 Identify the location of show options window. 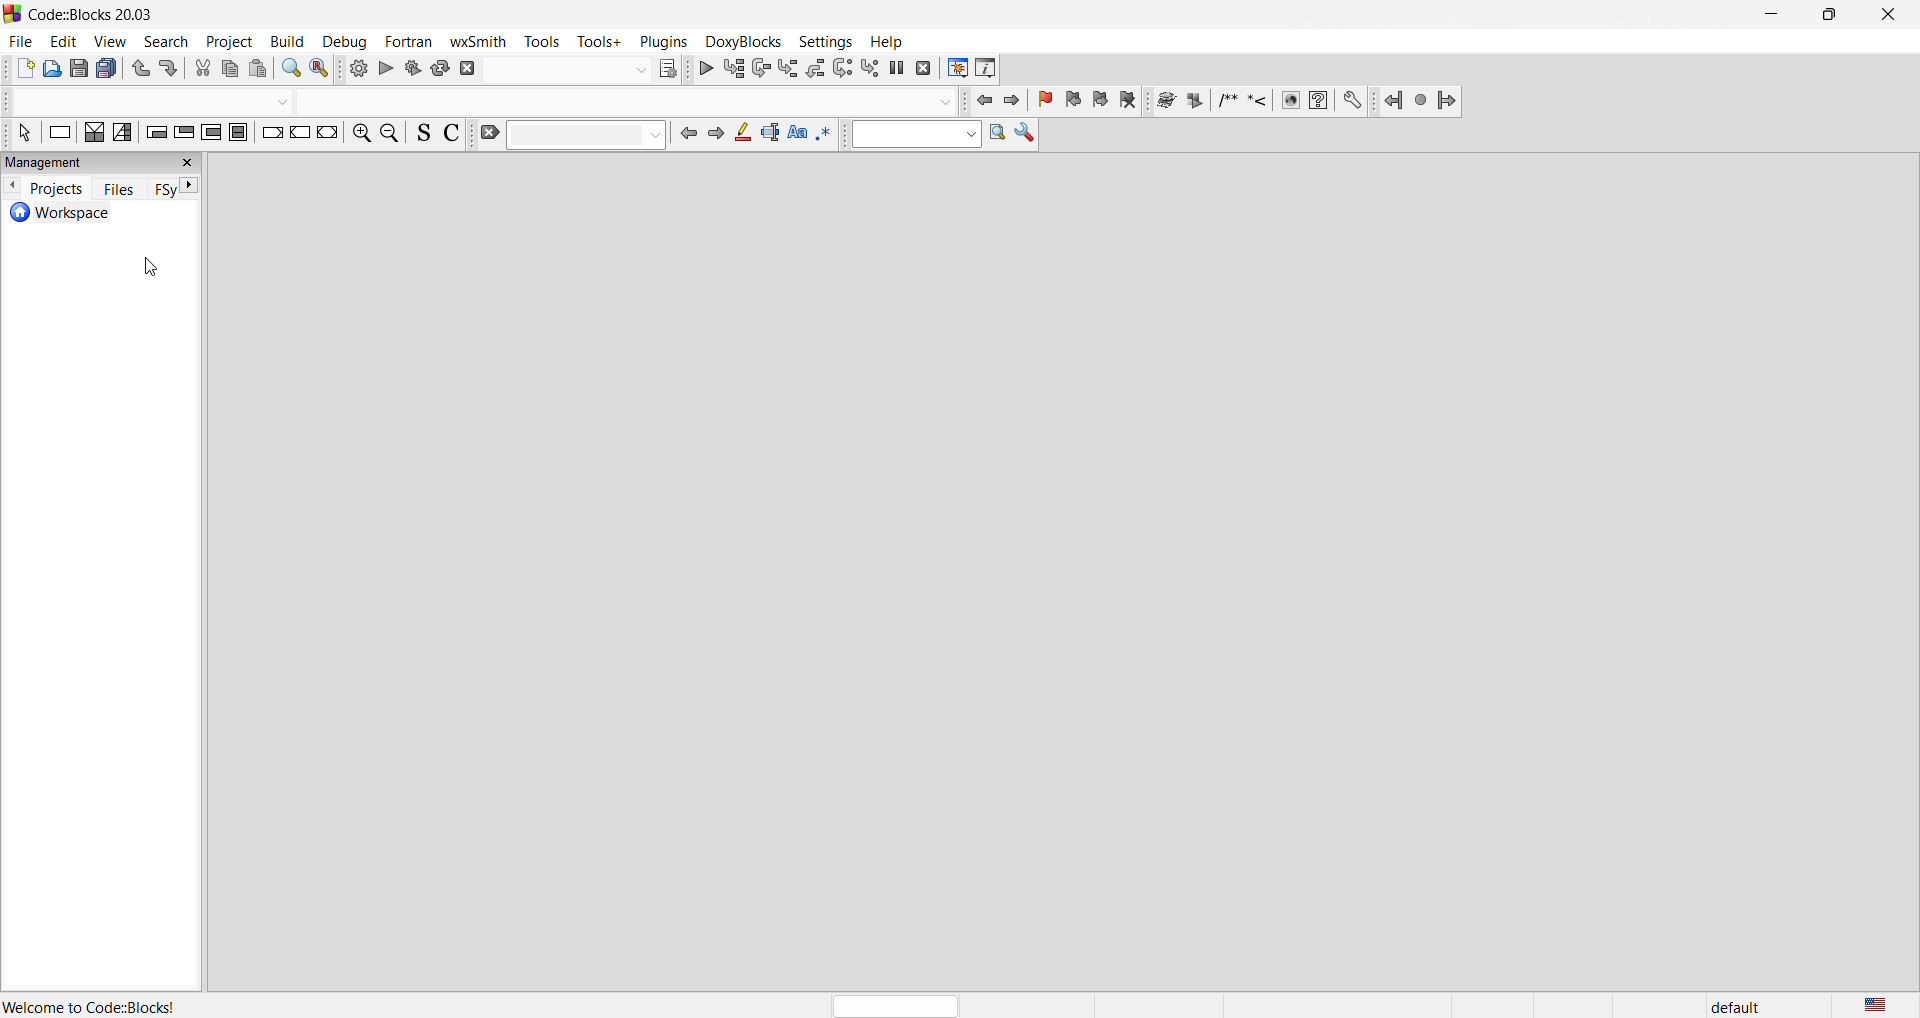
(1026, 136).